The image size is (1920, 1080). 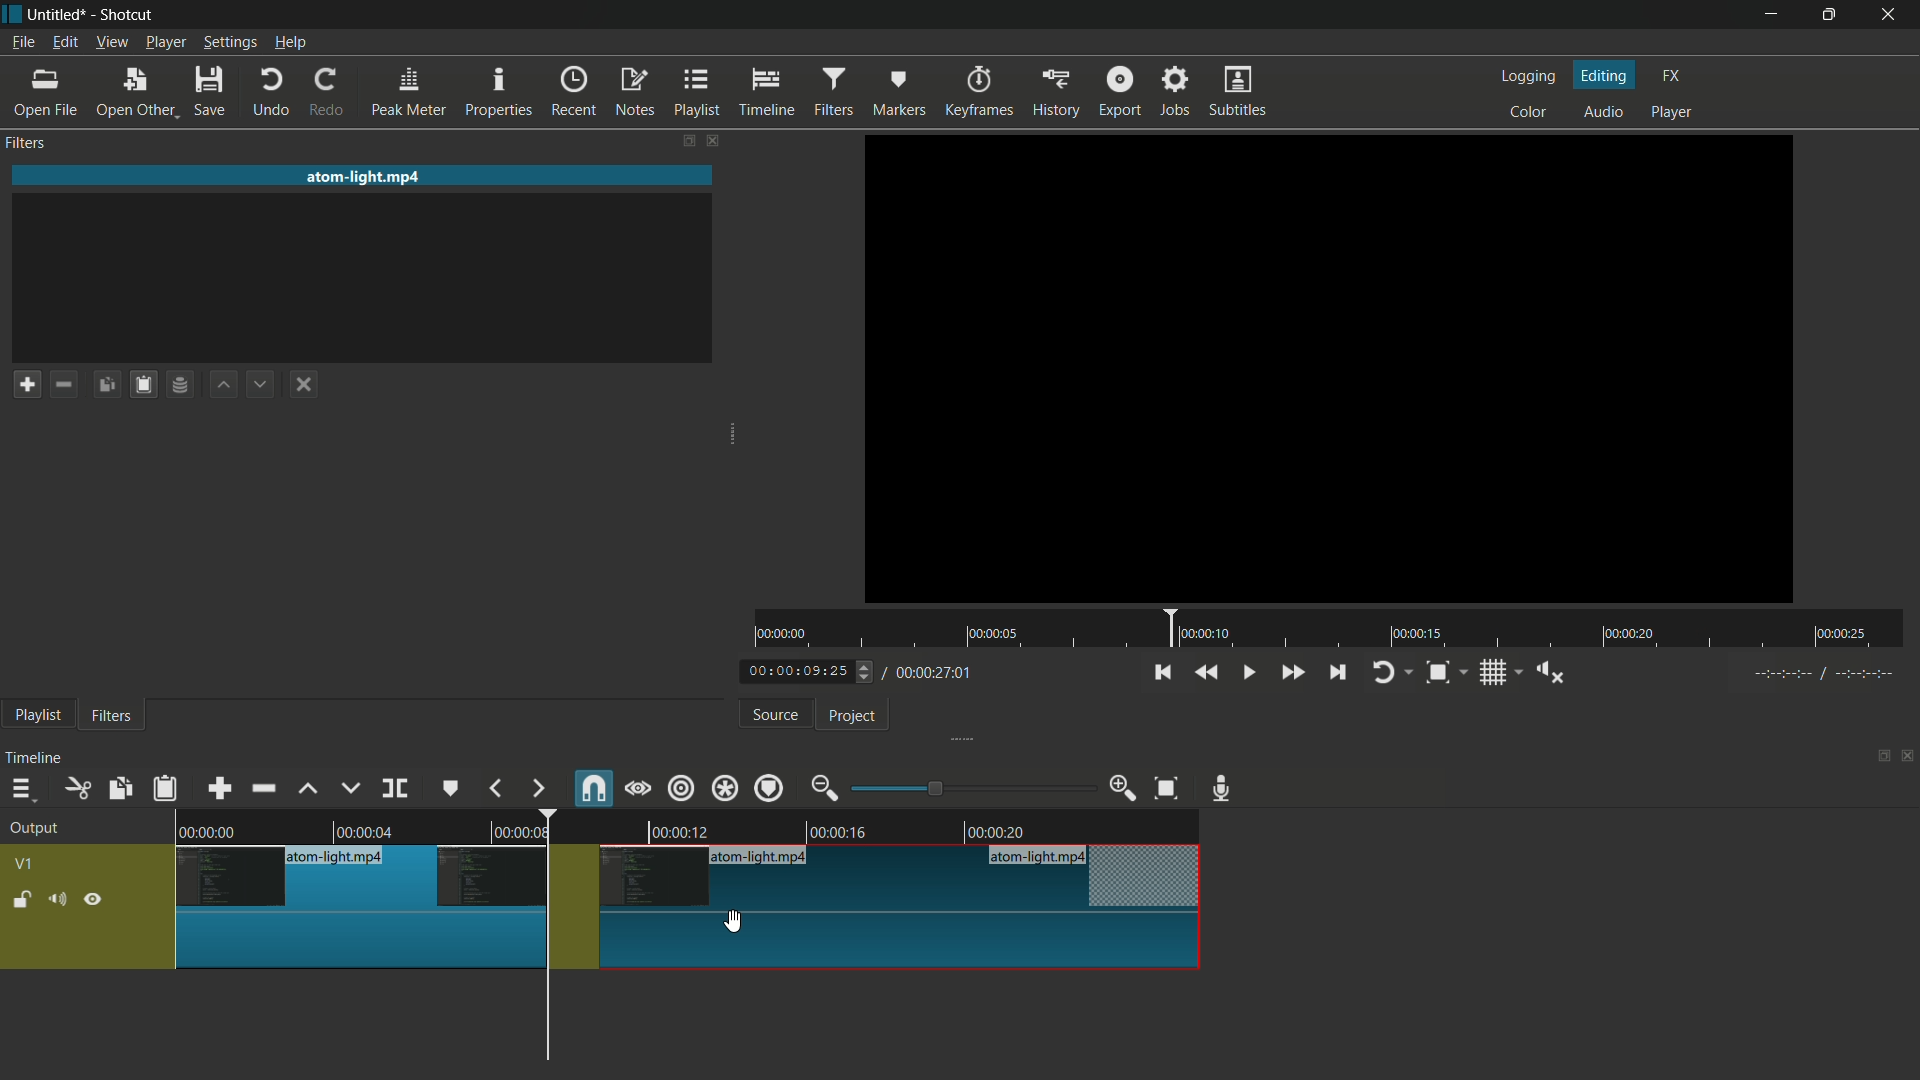 I want to click on save filter set, so click(x=185, y=386).